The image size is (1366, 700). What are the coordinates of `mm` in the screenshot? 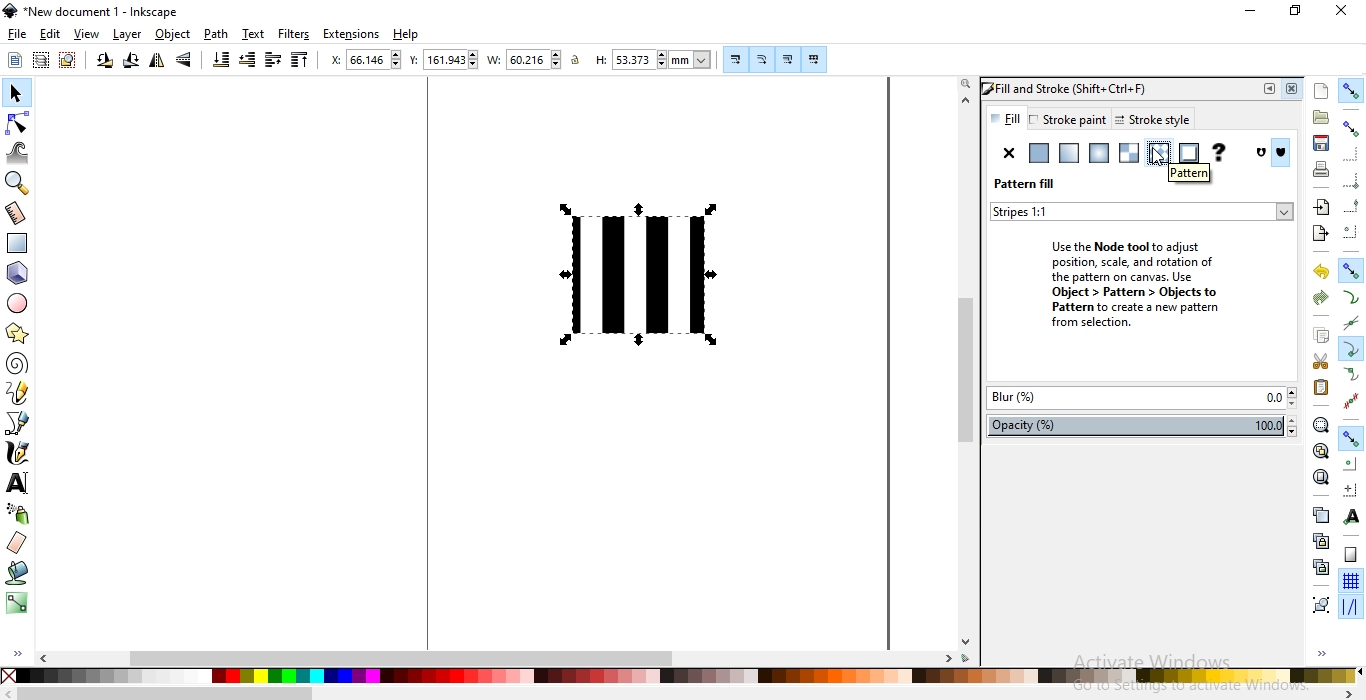 It's located at (692, 59).